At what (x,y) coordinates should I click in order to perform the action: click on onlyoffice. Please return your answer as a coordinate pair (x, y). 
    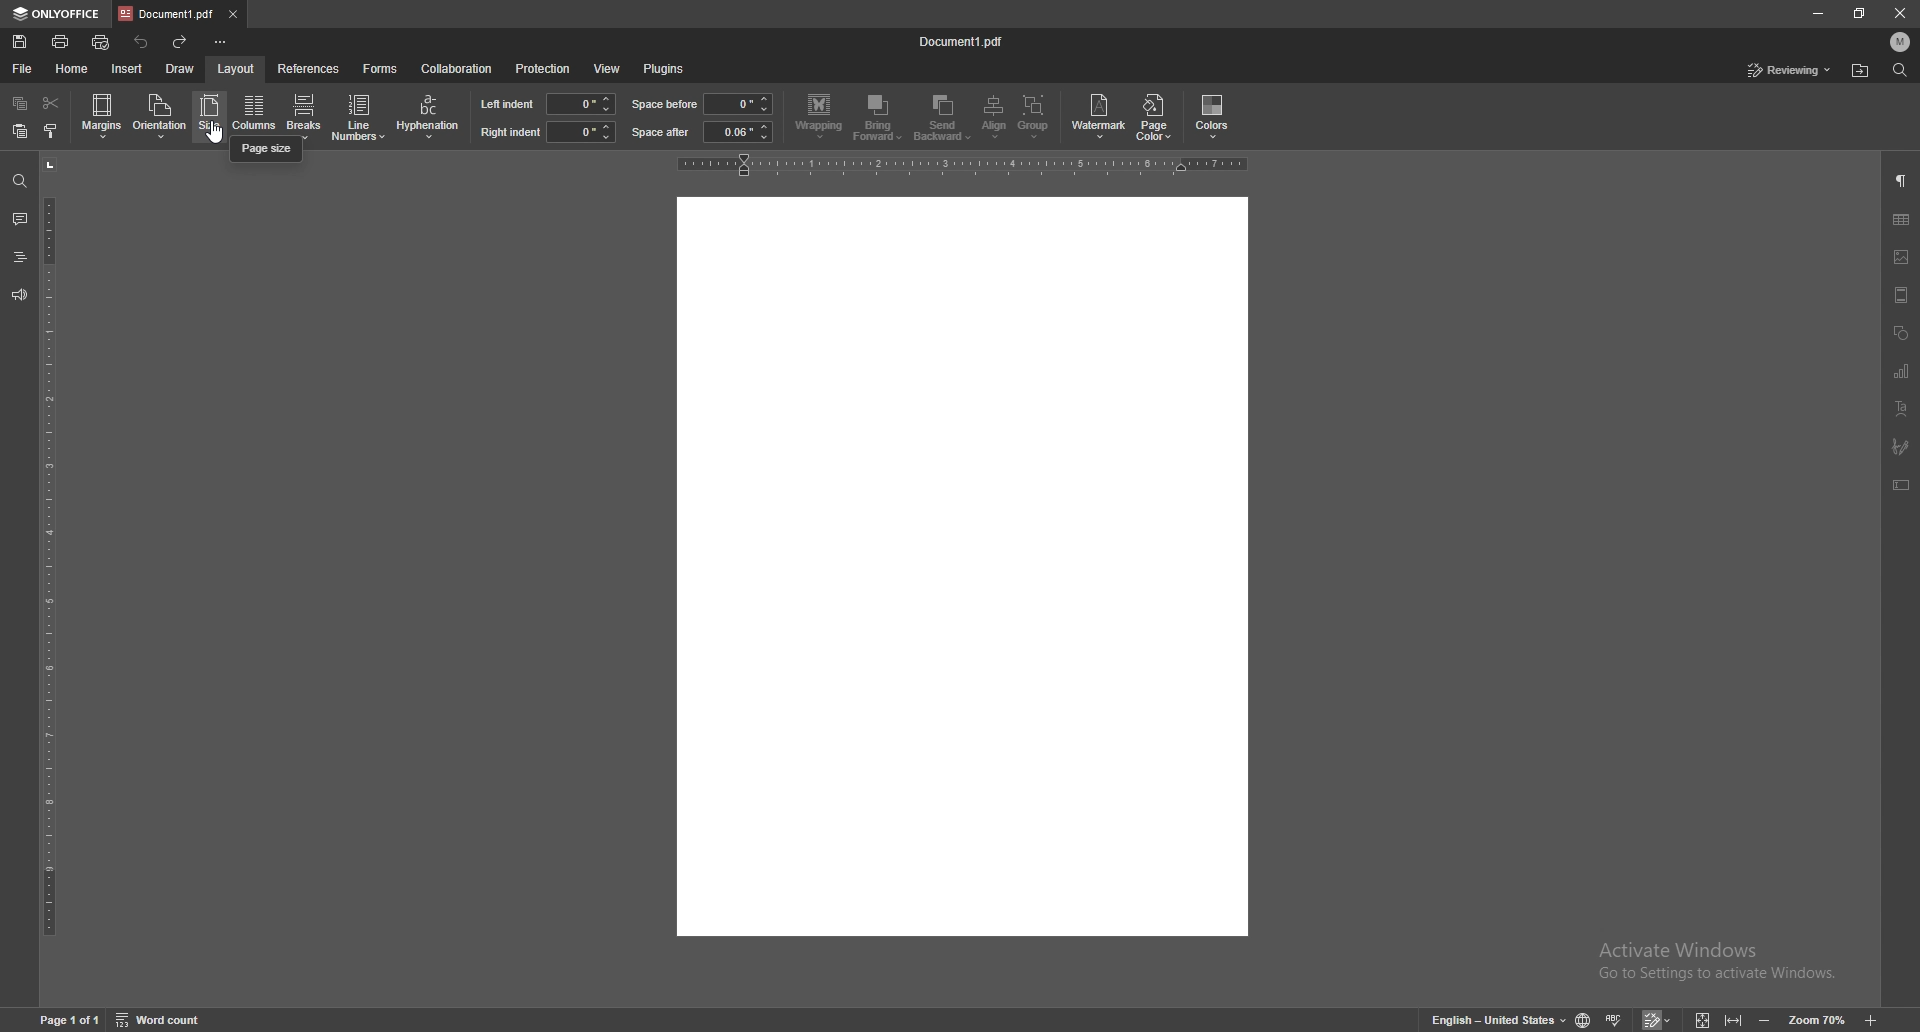
    Looking at the image, I should click on (54, 14).